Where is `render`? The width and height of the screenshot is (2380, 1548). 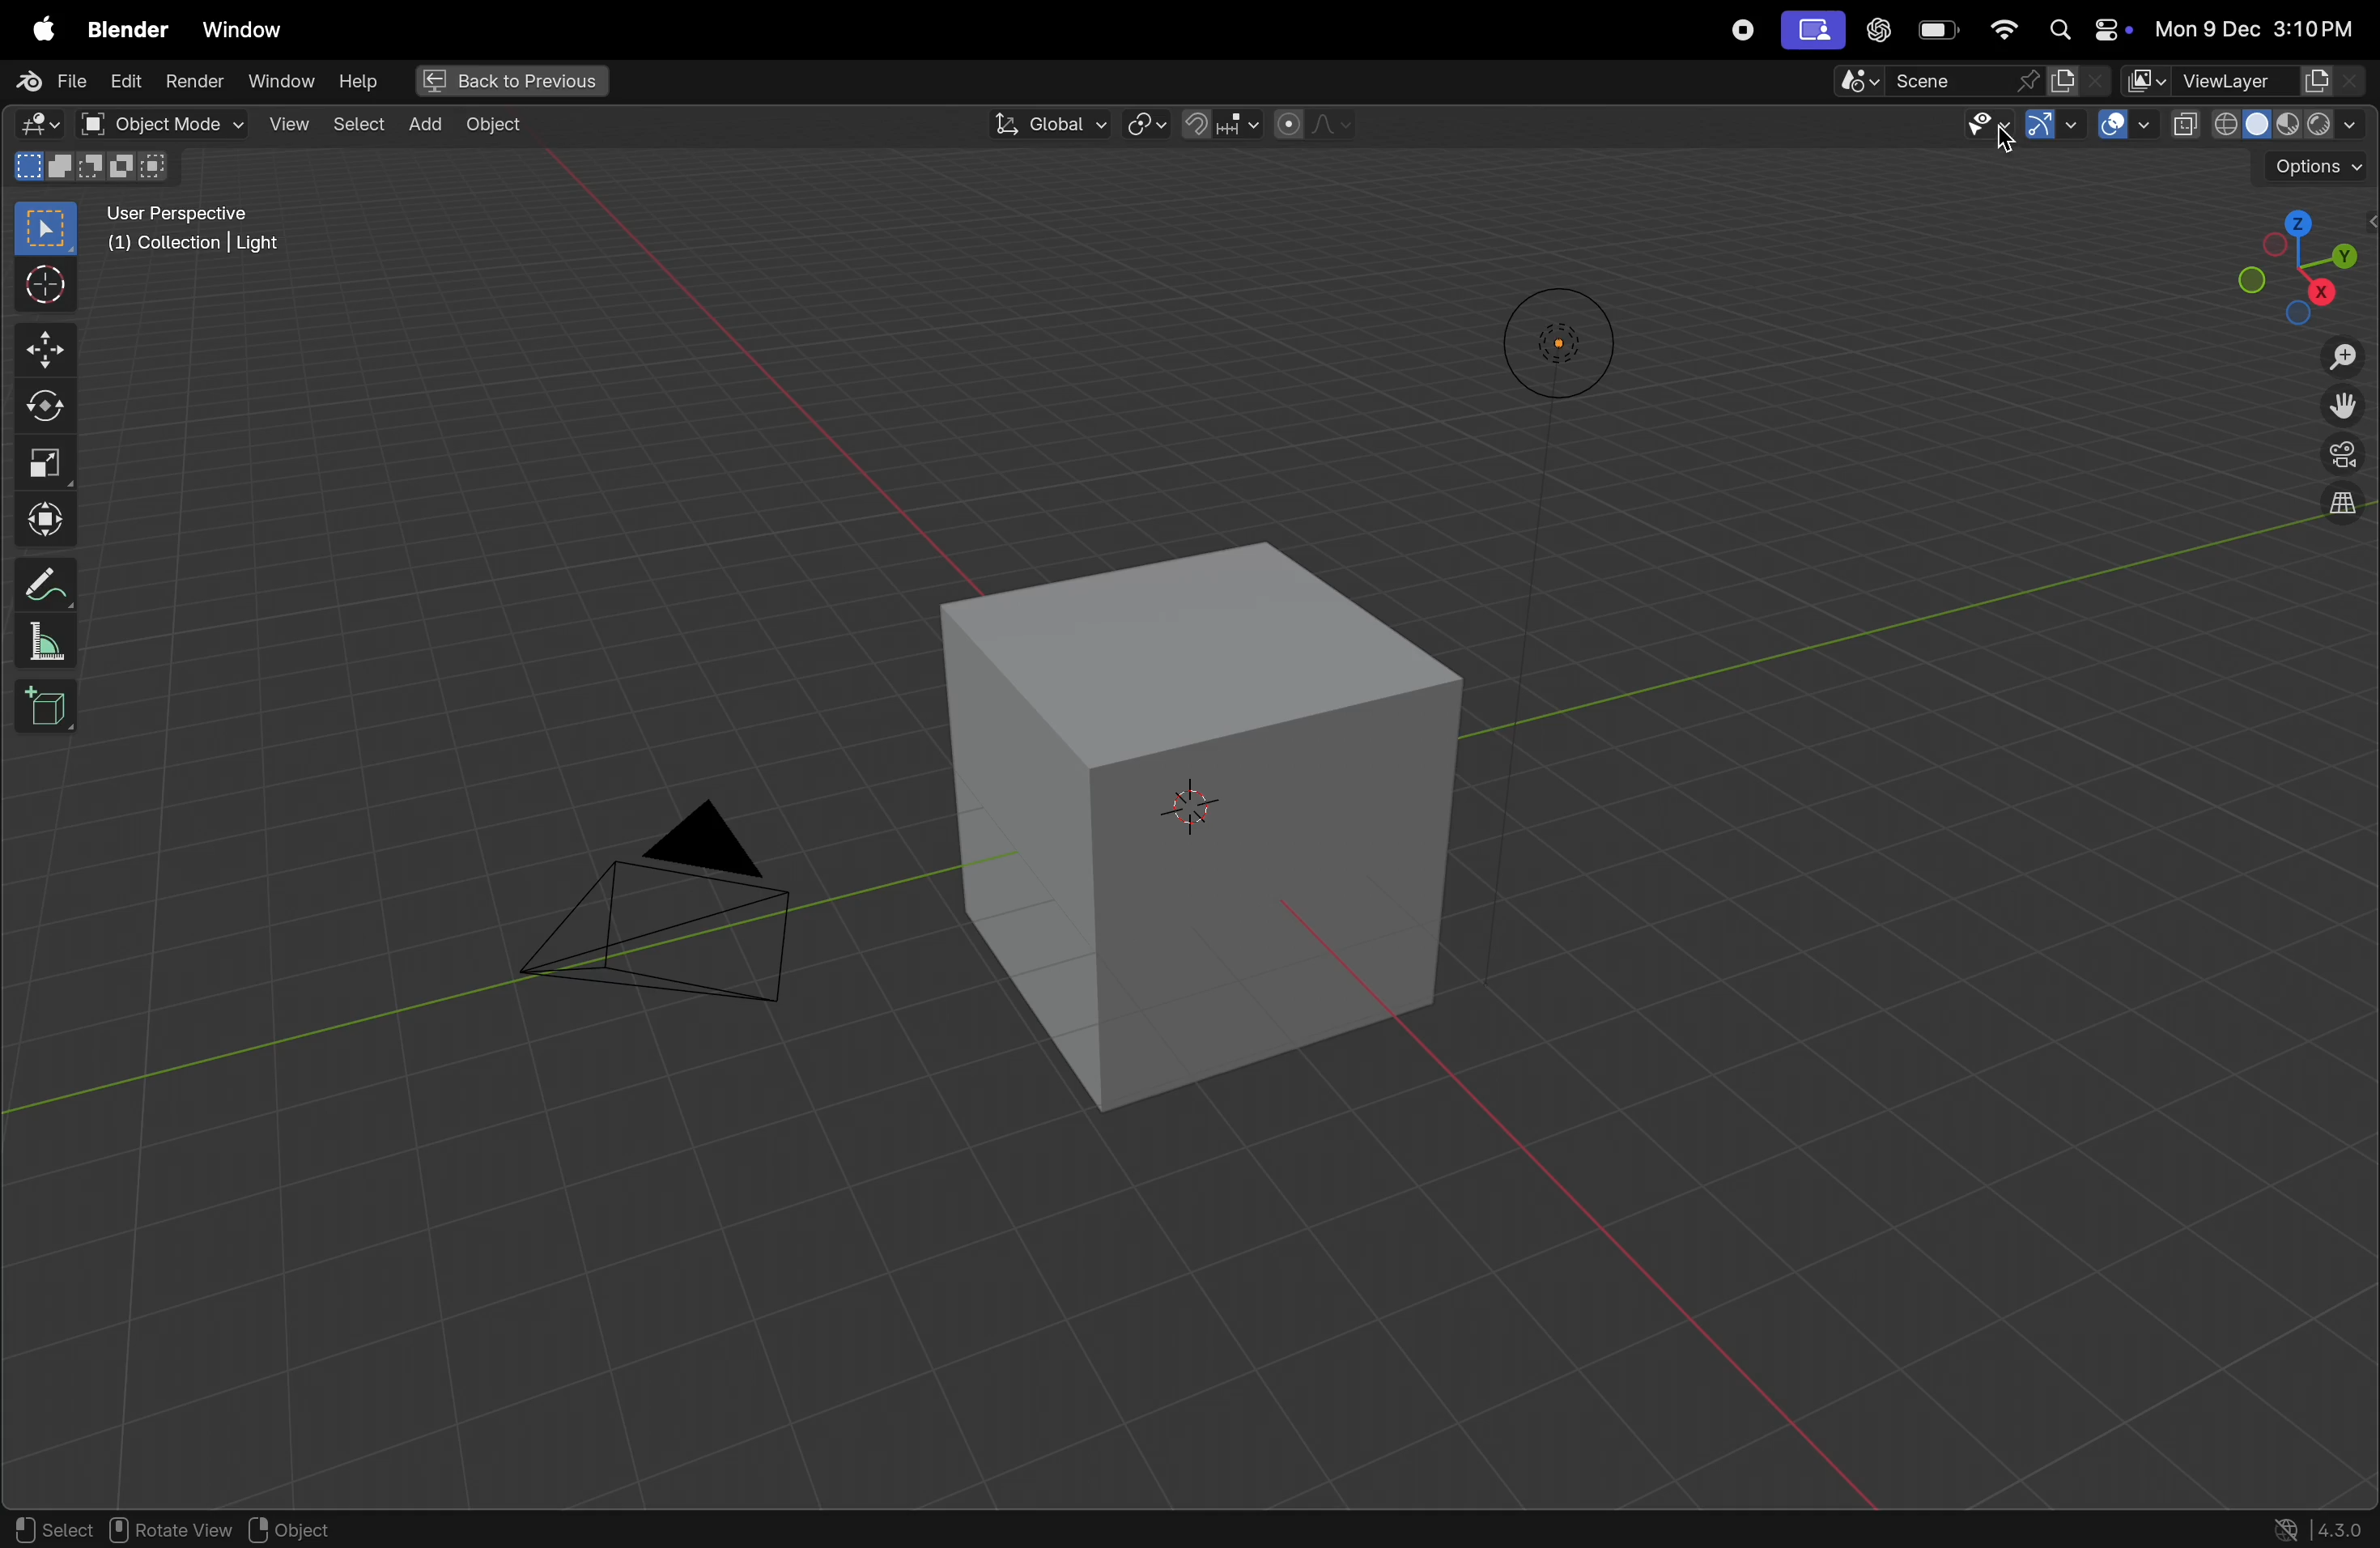
render is located at coordinates (192, 85).